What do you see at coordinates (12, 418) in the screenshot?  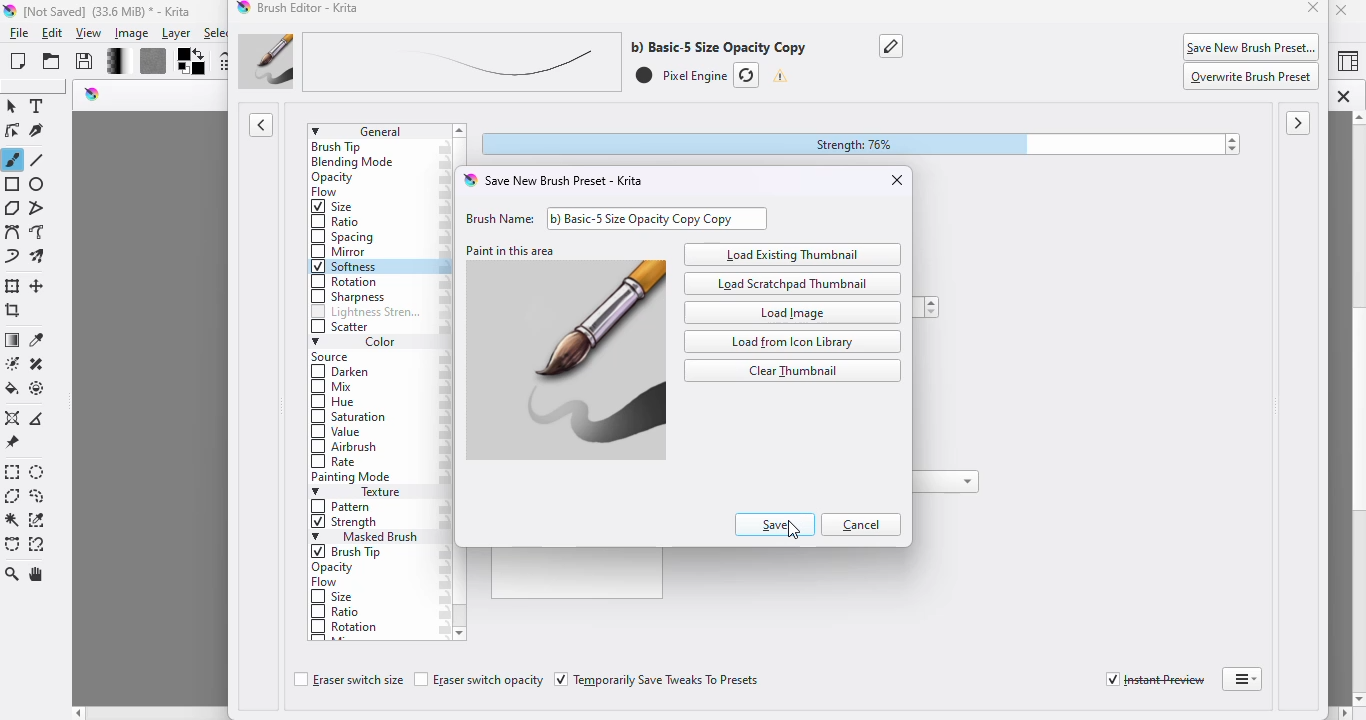 I see `assistant tool` at bounding box center [12, 418].